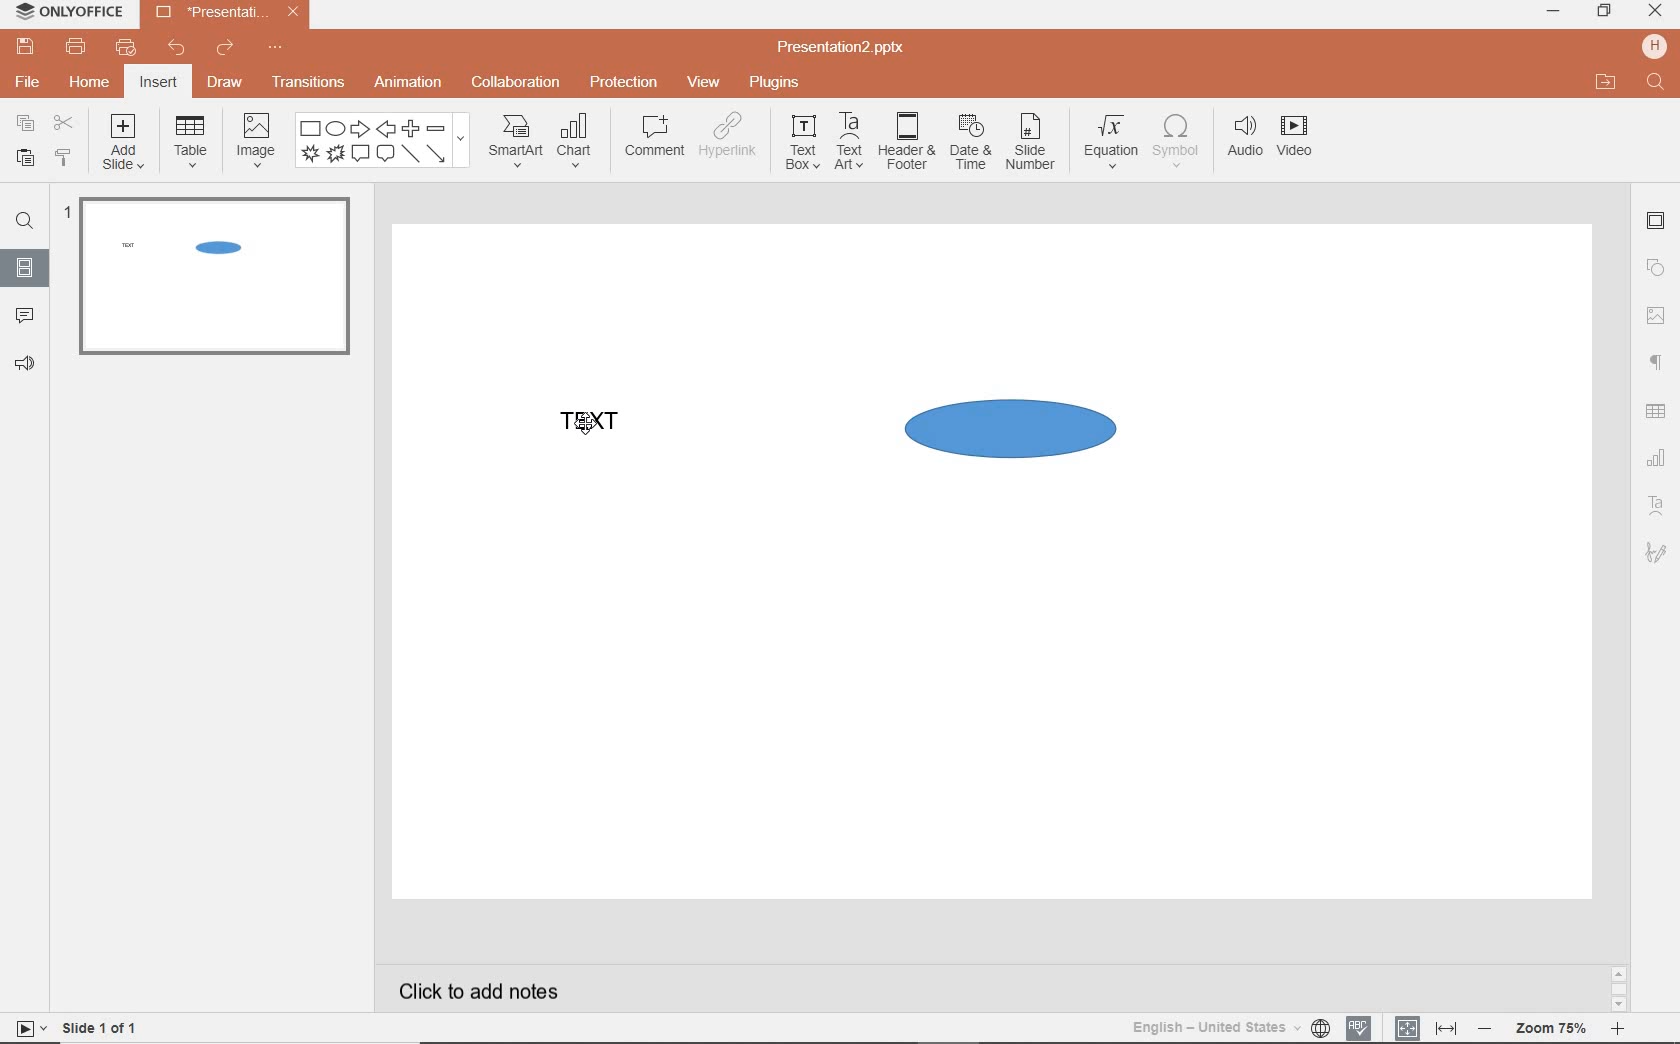 This screenshot has width=1680, height=1044. Describe the element at coordinates (22, 224) in the screenshot. I see `FIND` at that location.